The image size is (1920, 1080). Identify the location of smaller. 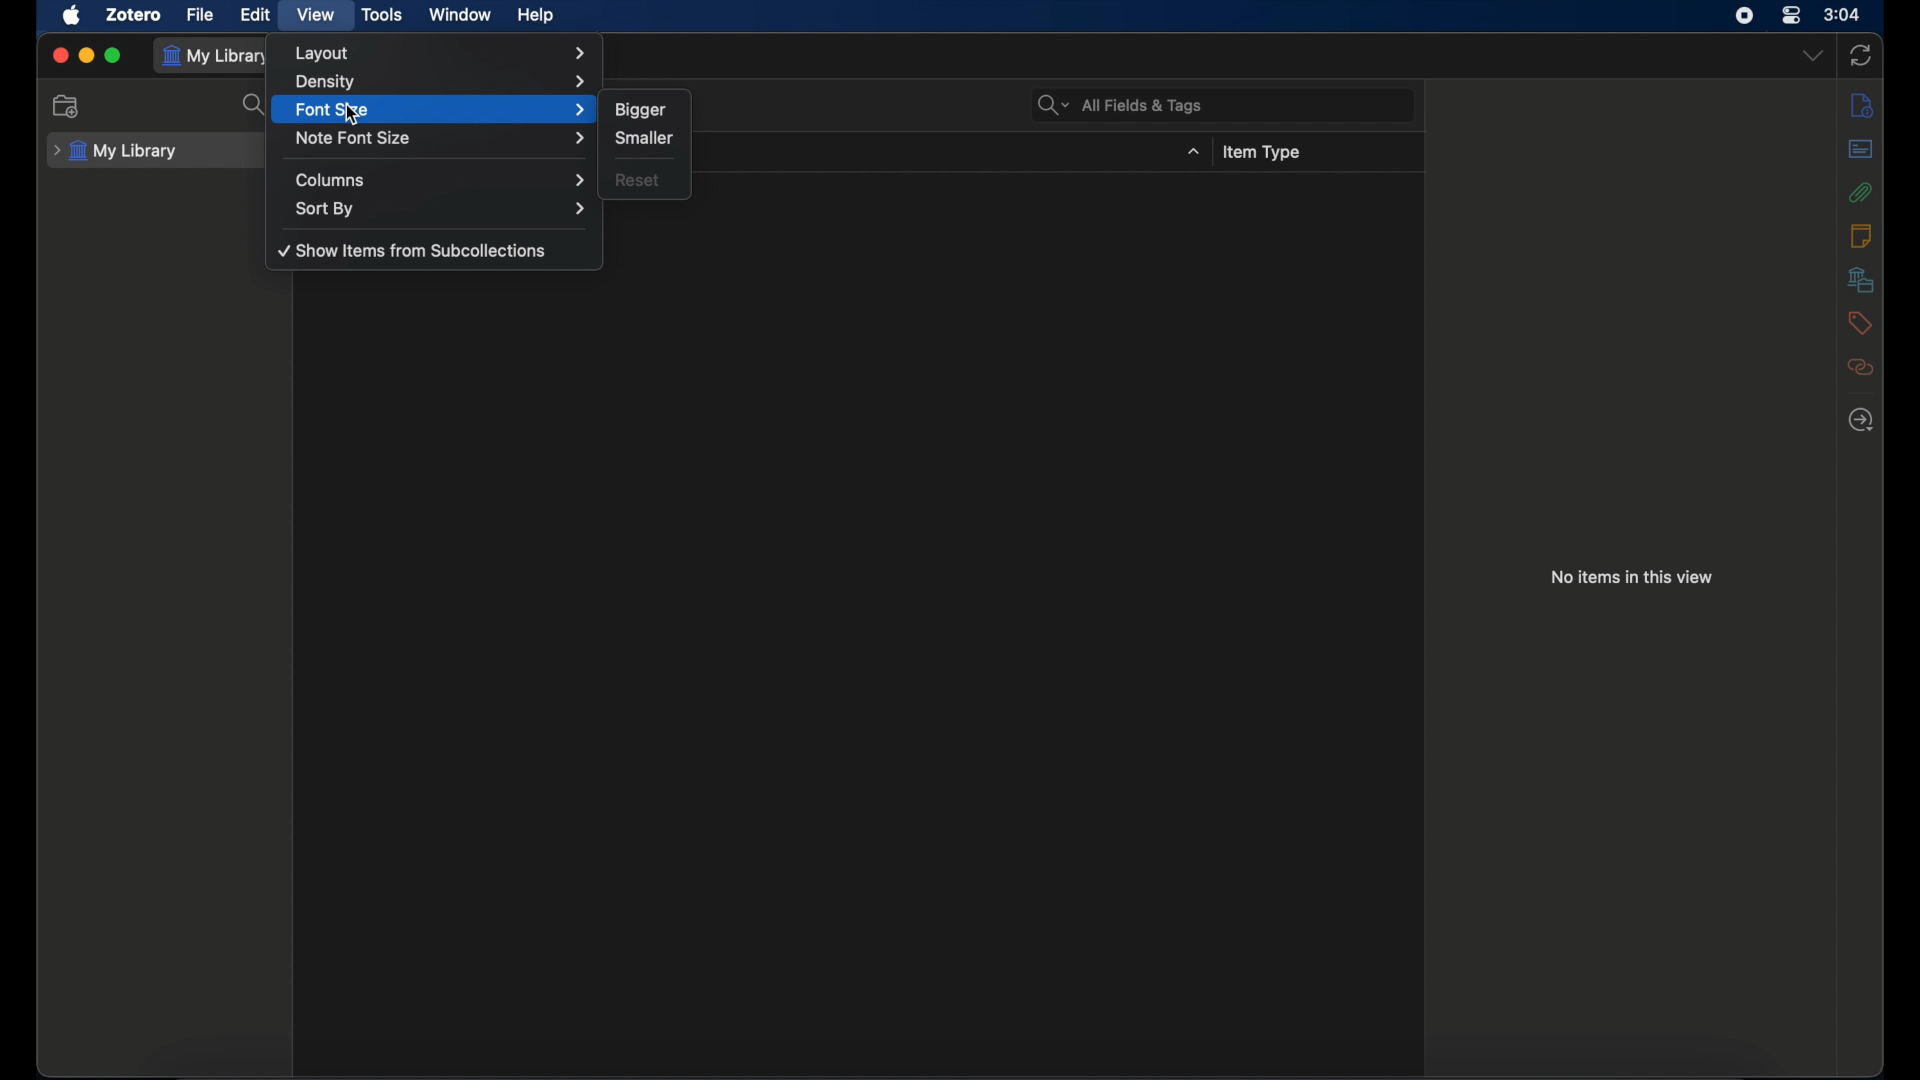
(646, 138).